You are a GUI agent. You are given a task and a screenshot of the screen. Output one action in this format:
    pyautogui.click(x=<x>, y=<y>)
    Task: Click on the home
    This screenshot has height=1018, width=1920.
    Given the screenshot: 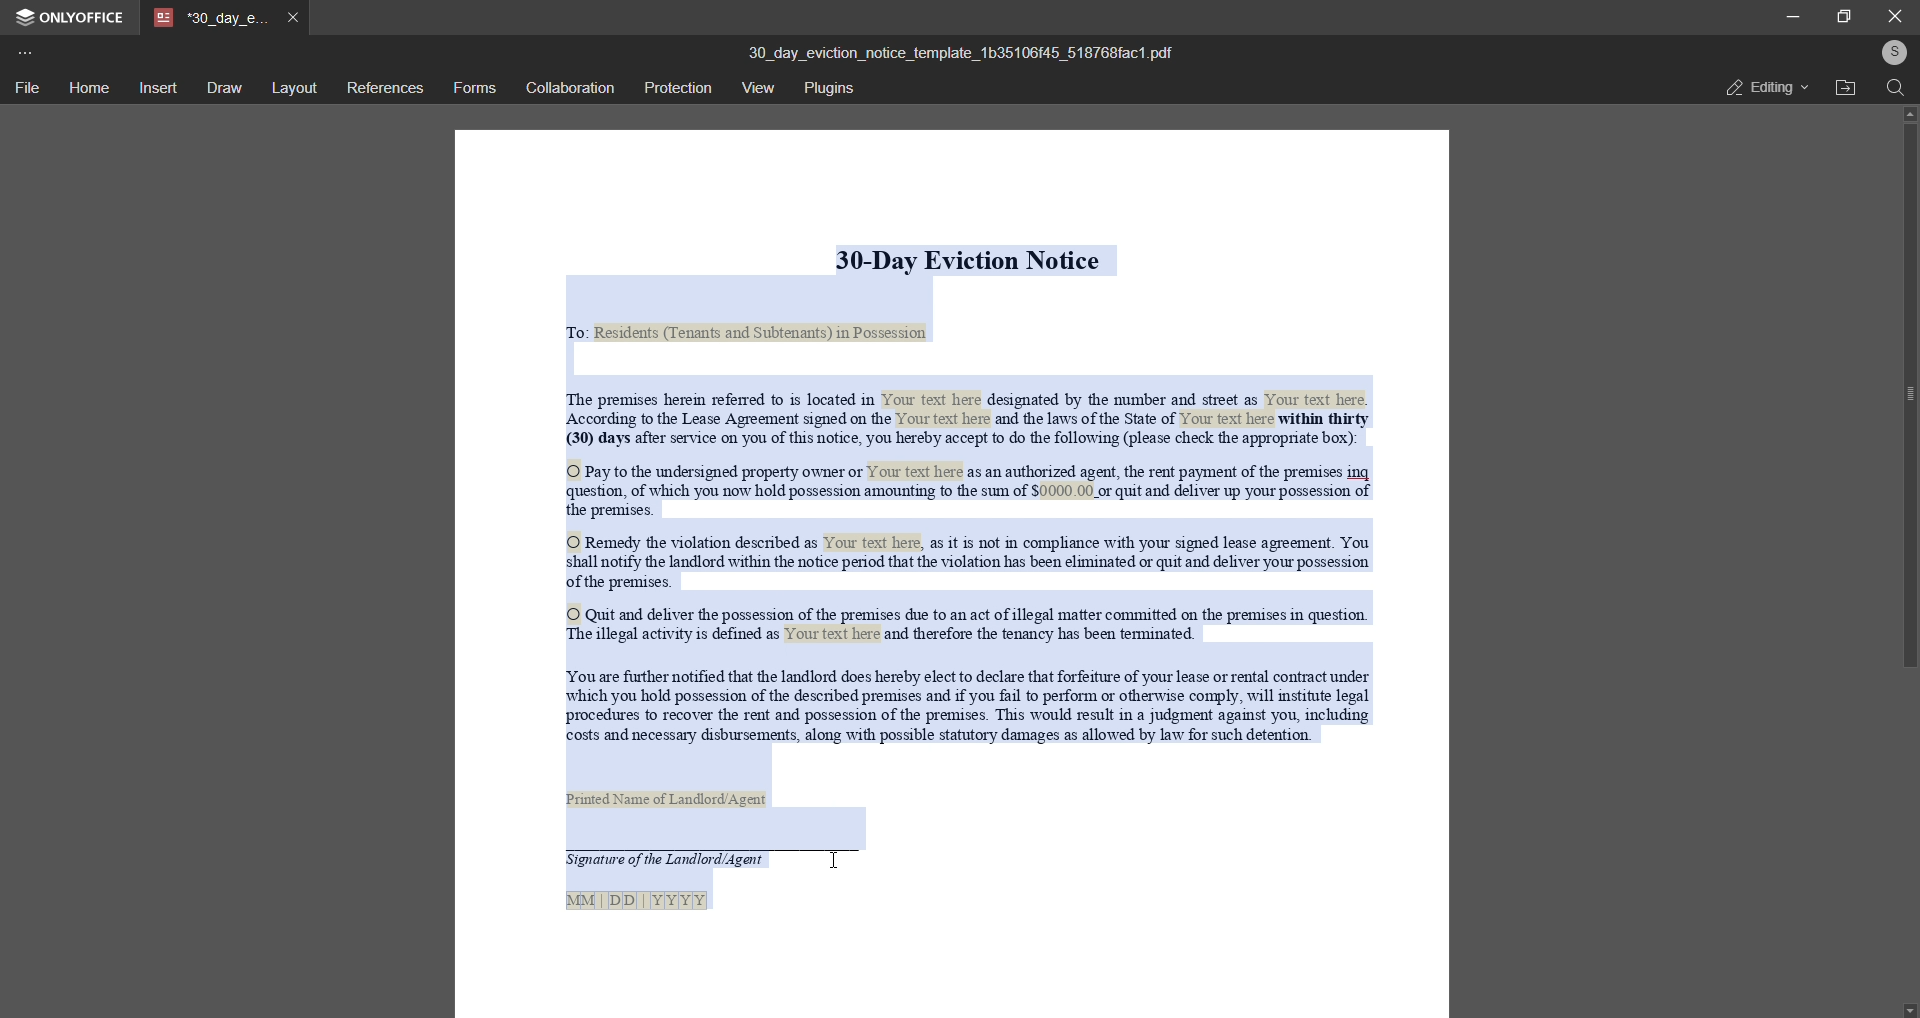 What is the action you would take?
    pyautogui.click(x=86, y=87)
    